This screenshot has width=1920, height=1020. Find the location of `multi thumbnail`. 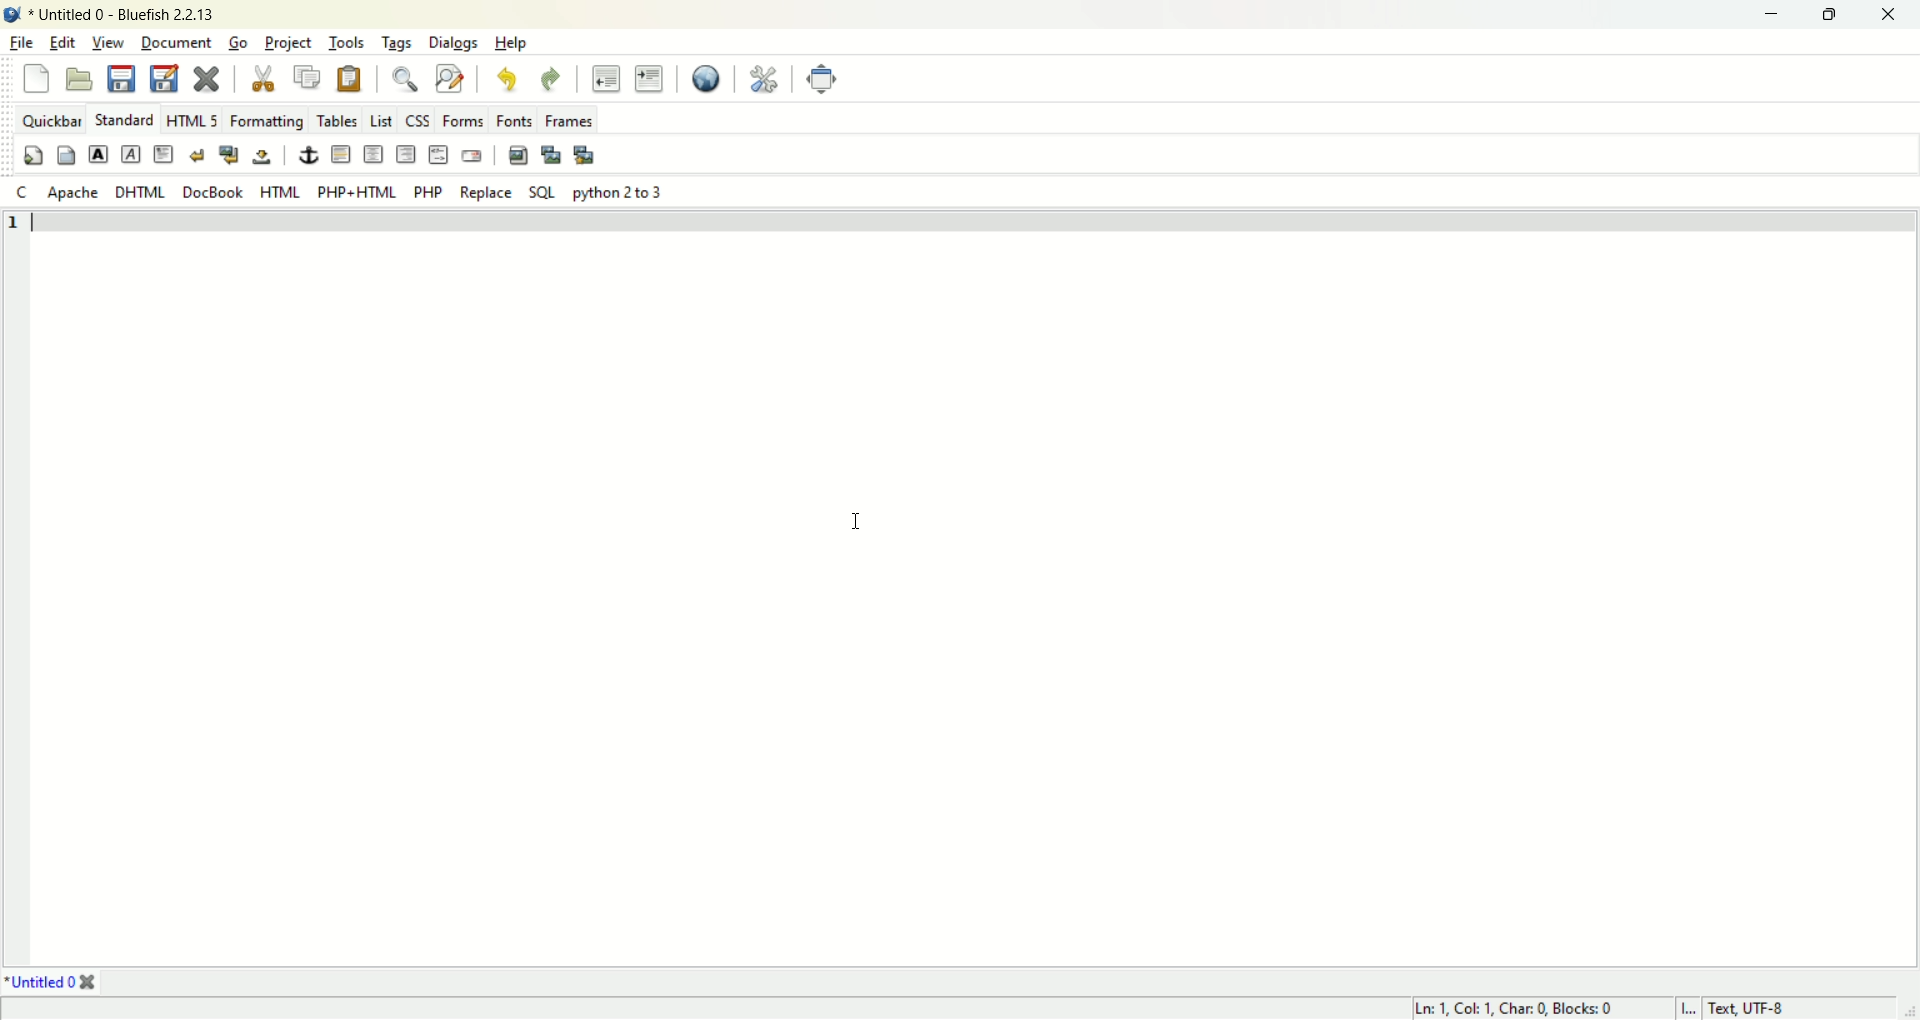

multi thumbnail is located at coordinates (587, 155).